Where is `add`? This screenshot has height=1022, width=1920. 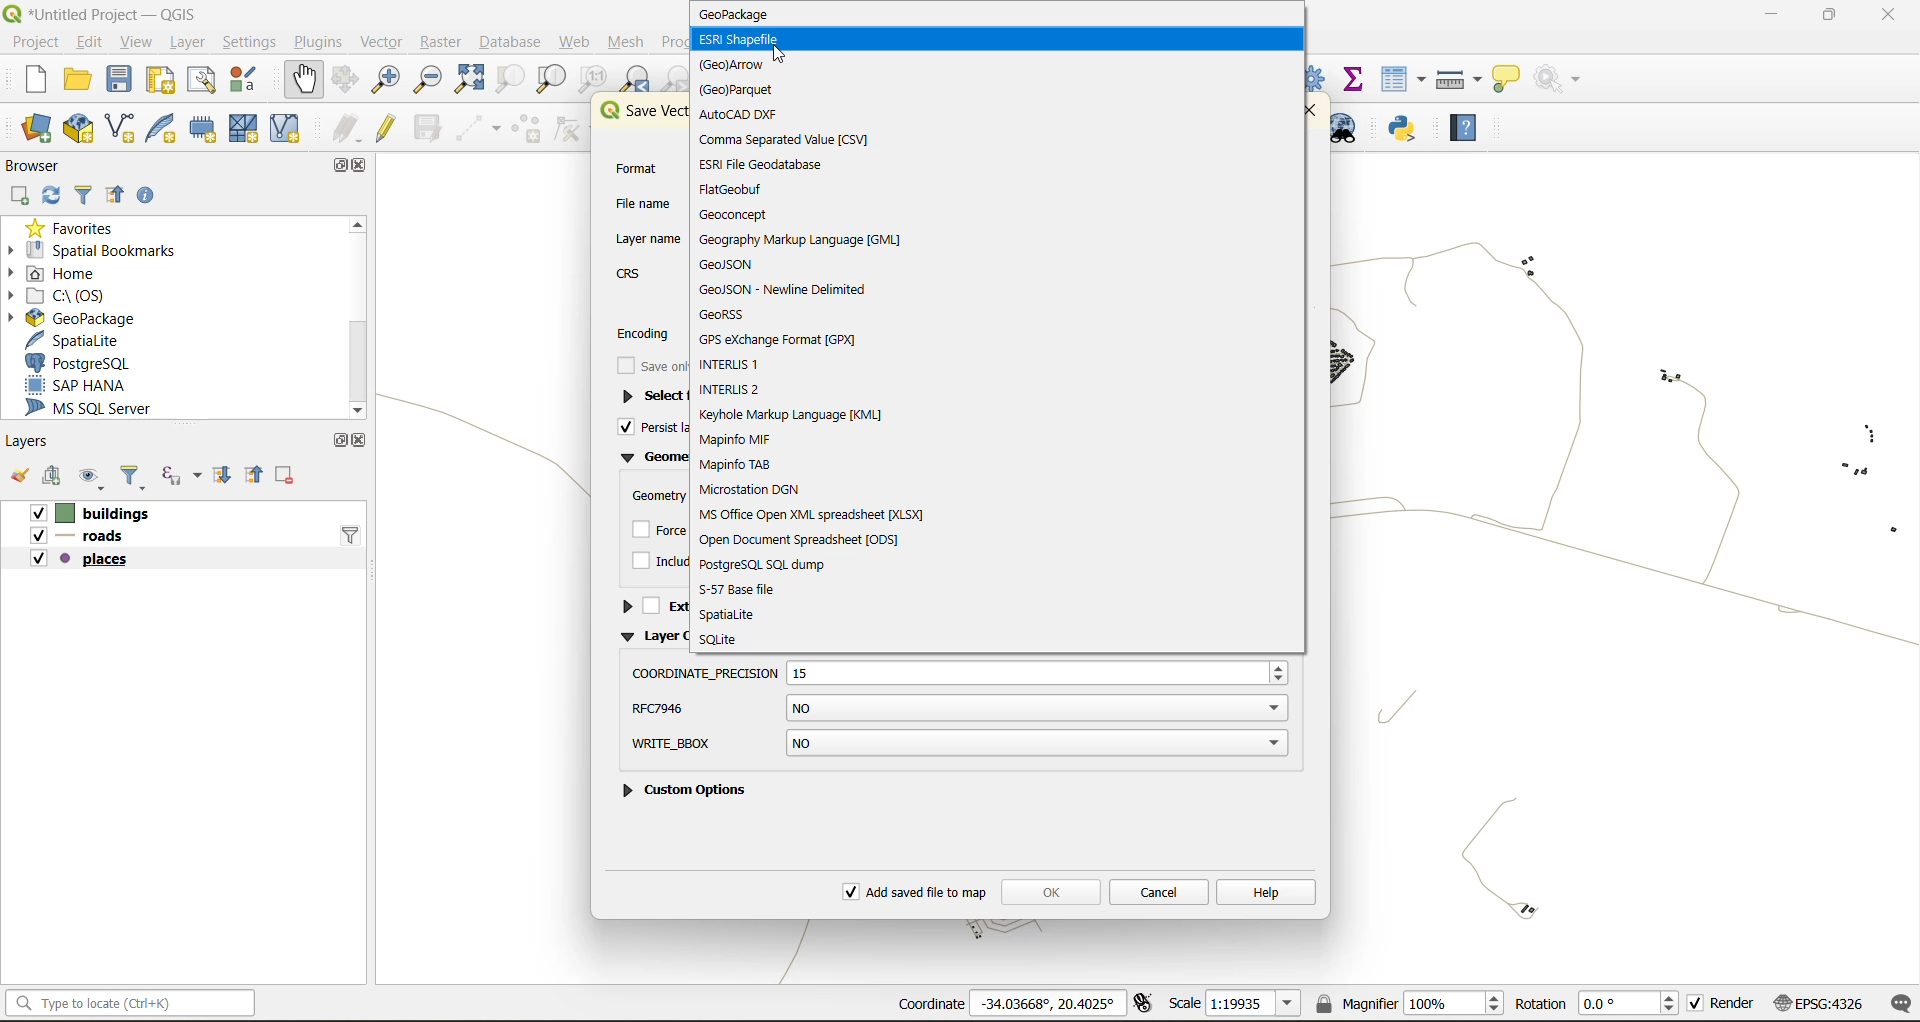 add is located at coordinates (58, 478).